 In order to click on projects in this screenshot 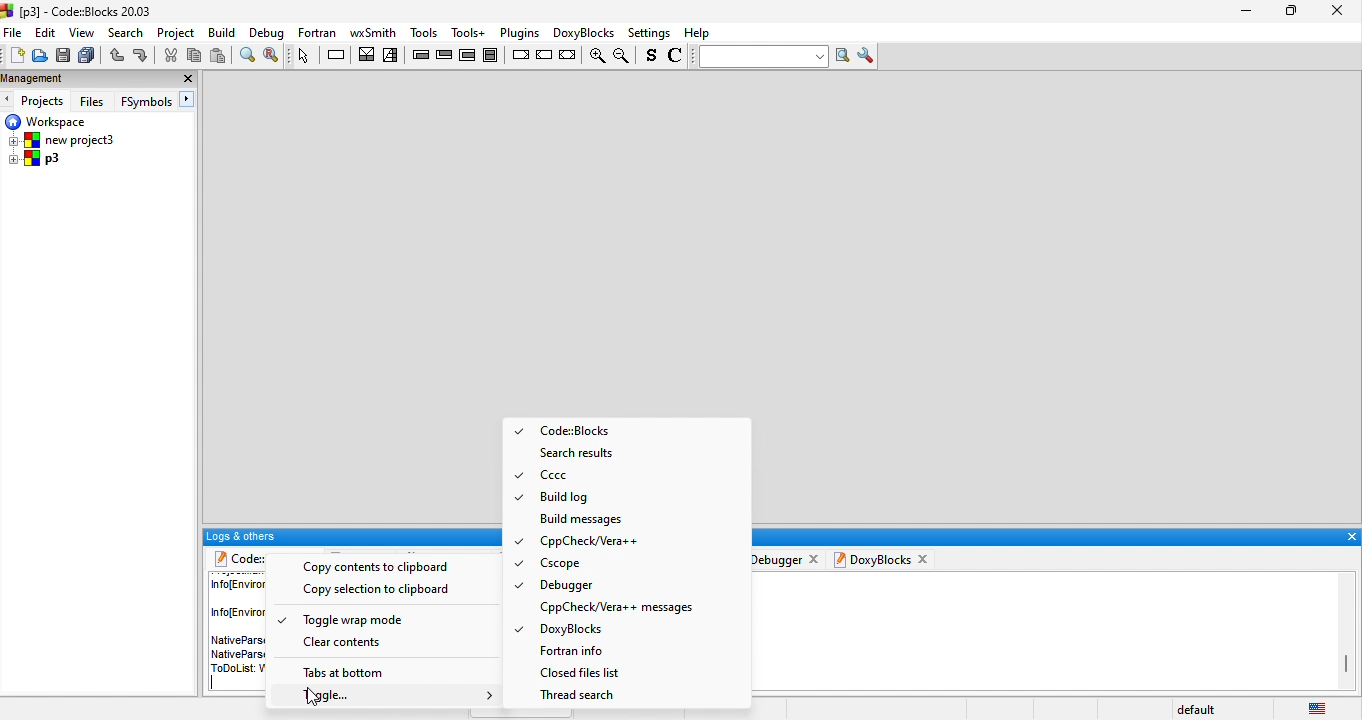, I will do `click(45, 101)`.